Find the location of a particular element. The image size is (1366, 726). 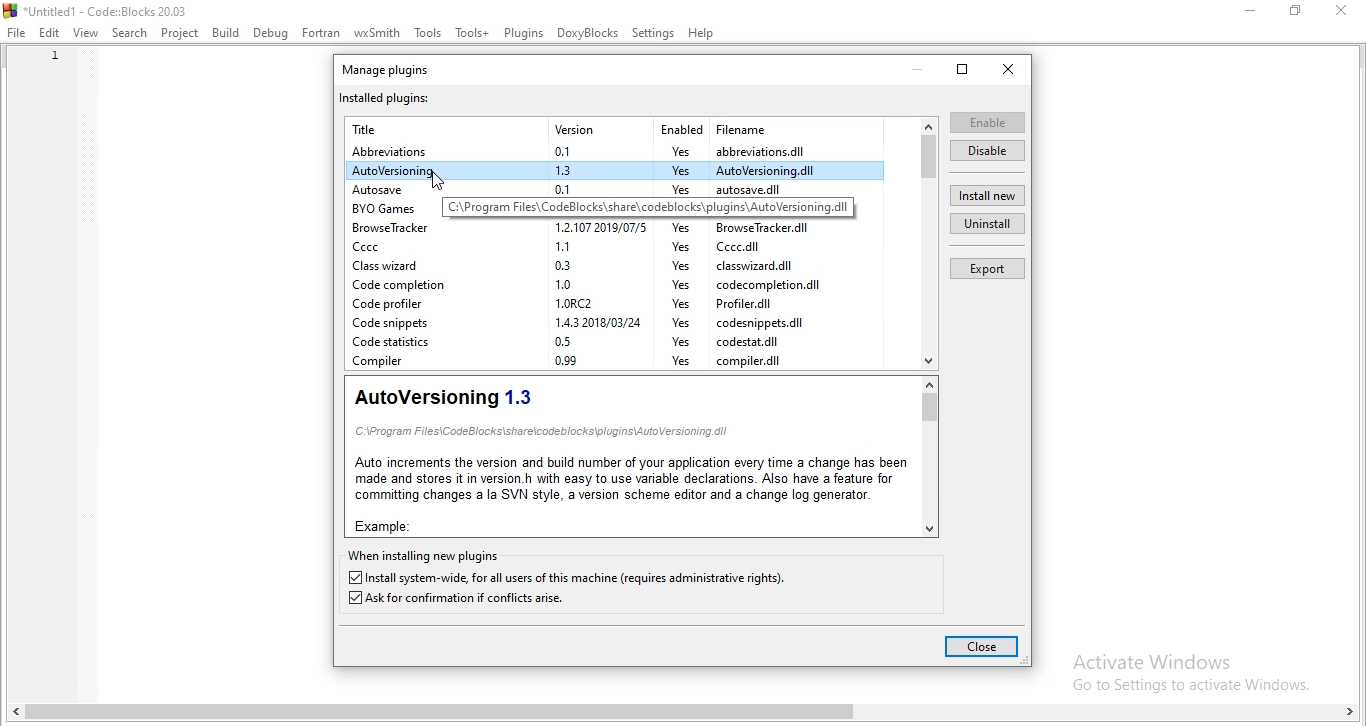

enable is located at coordinates (988, 122).